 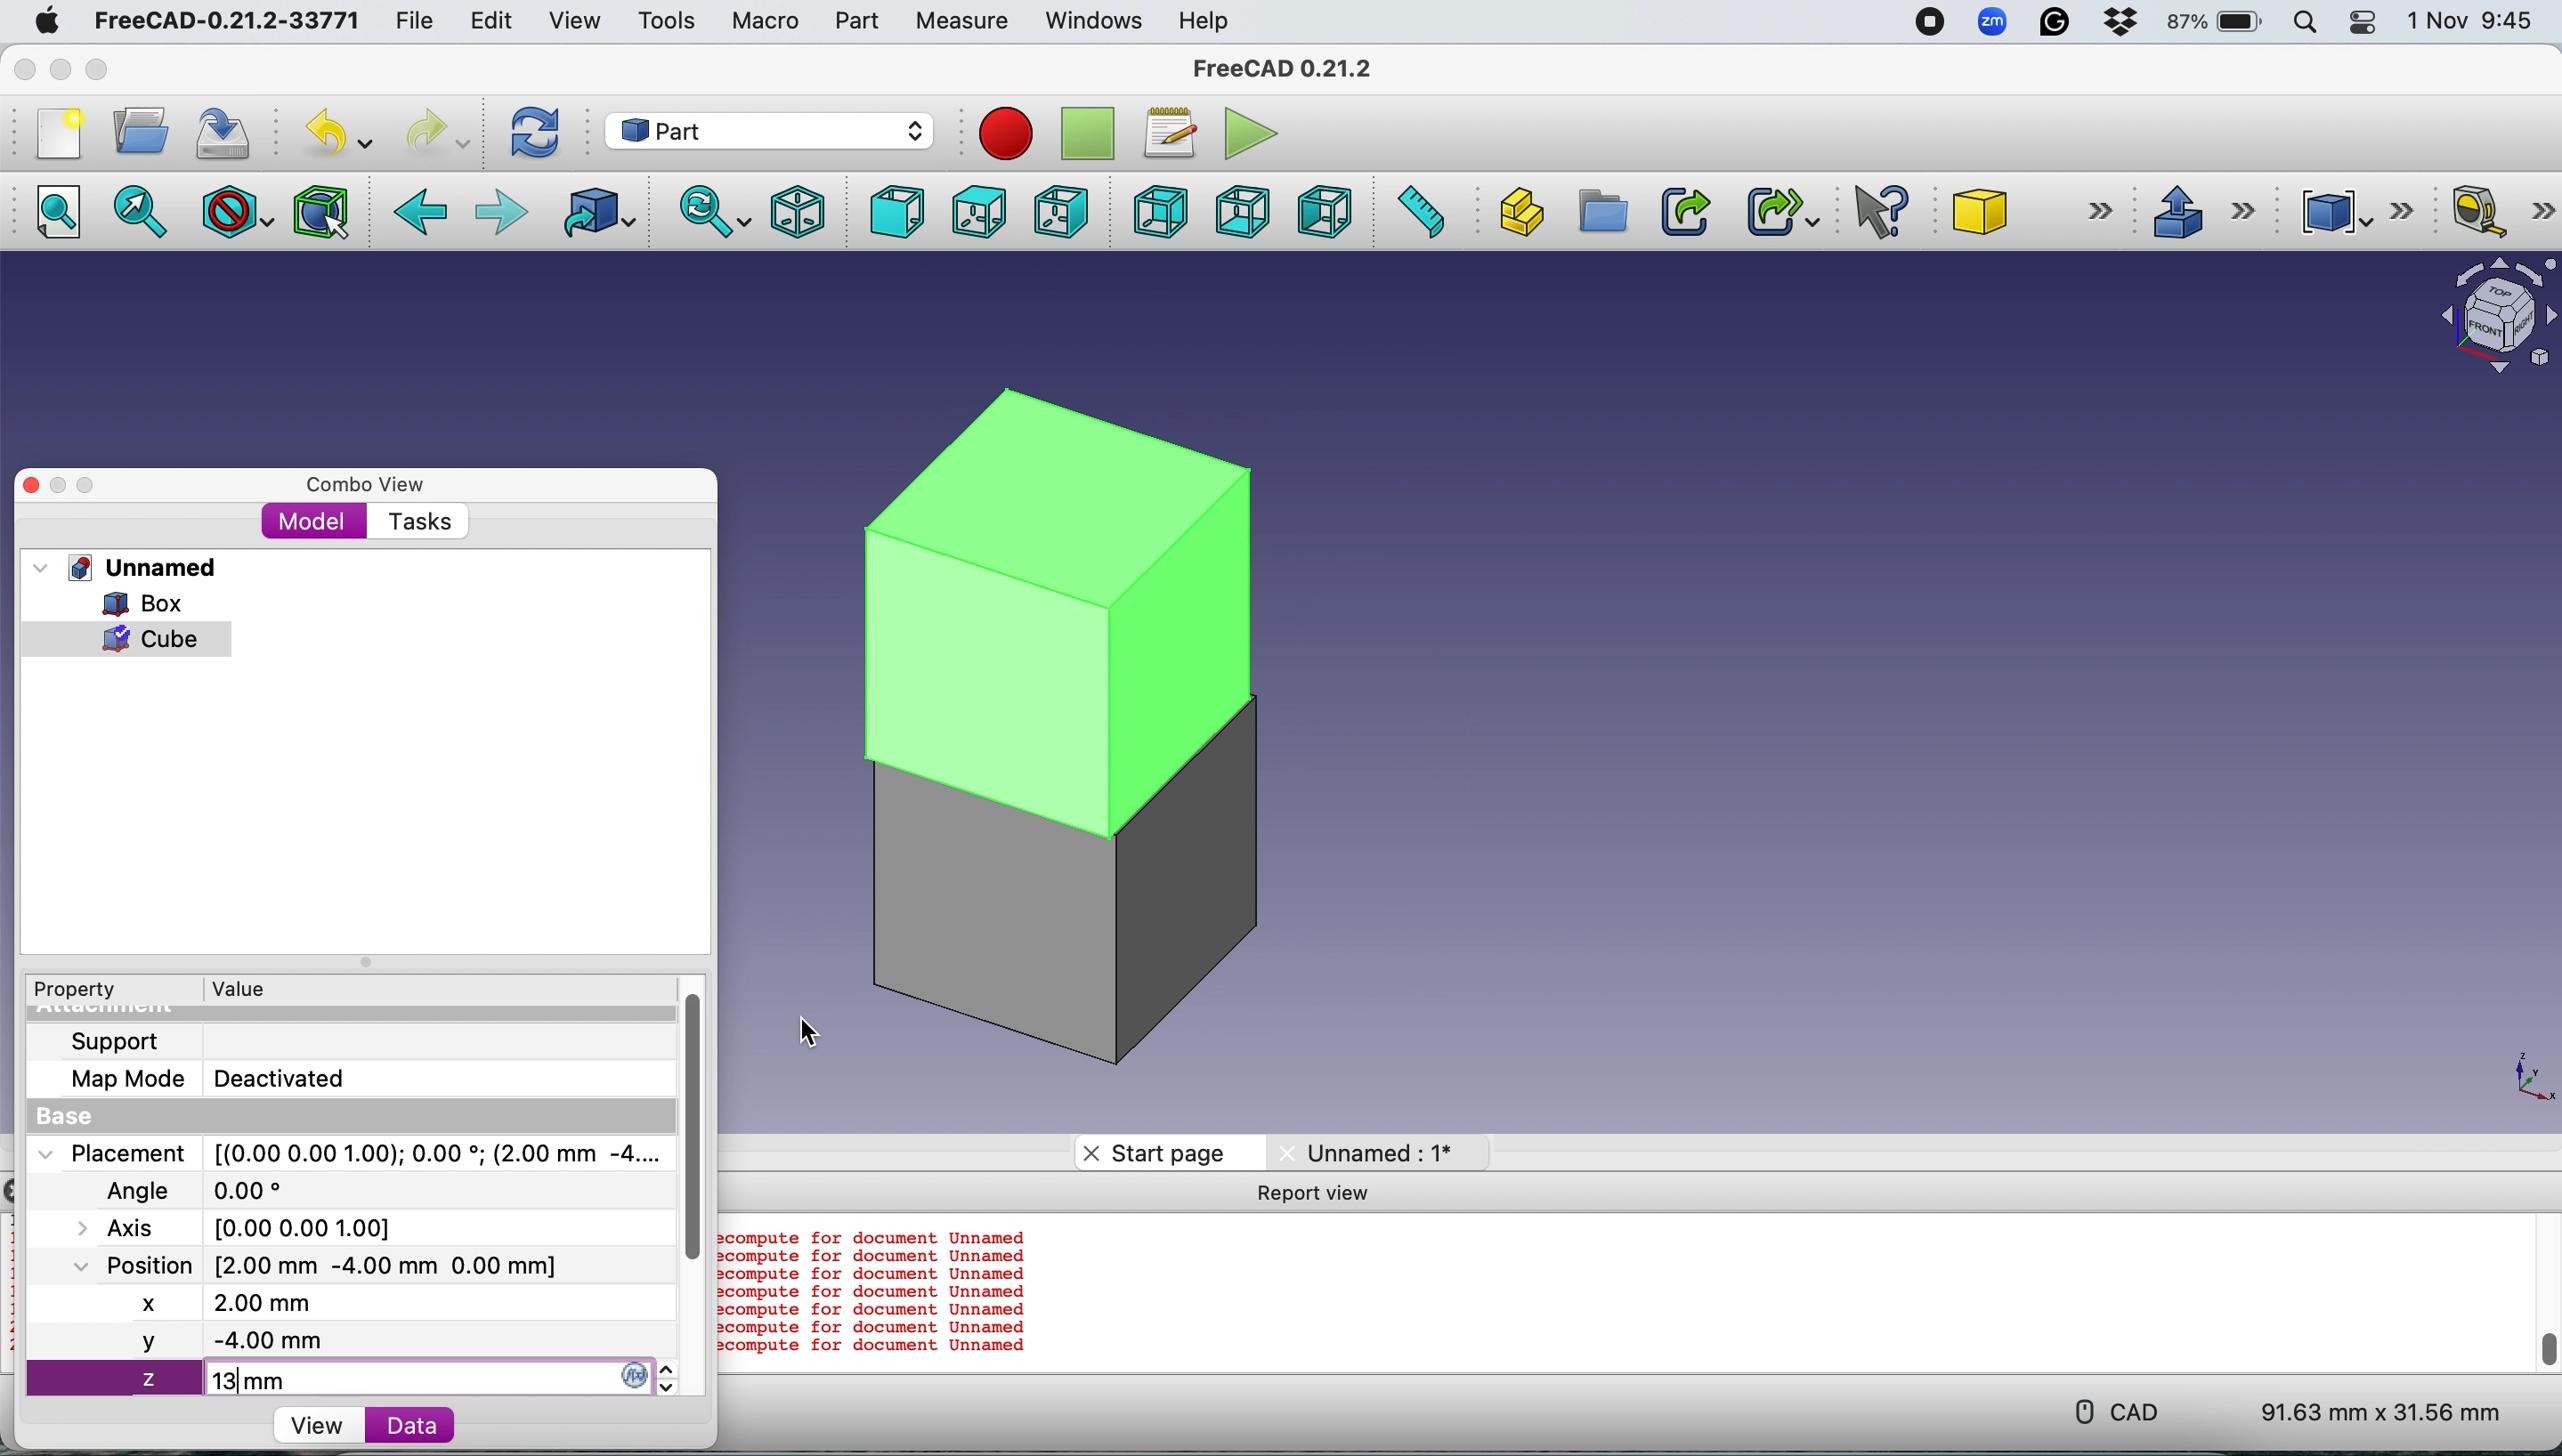 What do you see at coordinates (707, 211) in the screenshot?
I see `Sync view` at bounding box center [707, 211].